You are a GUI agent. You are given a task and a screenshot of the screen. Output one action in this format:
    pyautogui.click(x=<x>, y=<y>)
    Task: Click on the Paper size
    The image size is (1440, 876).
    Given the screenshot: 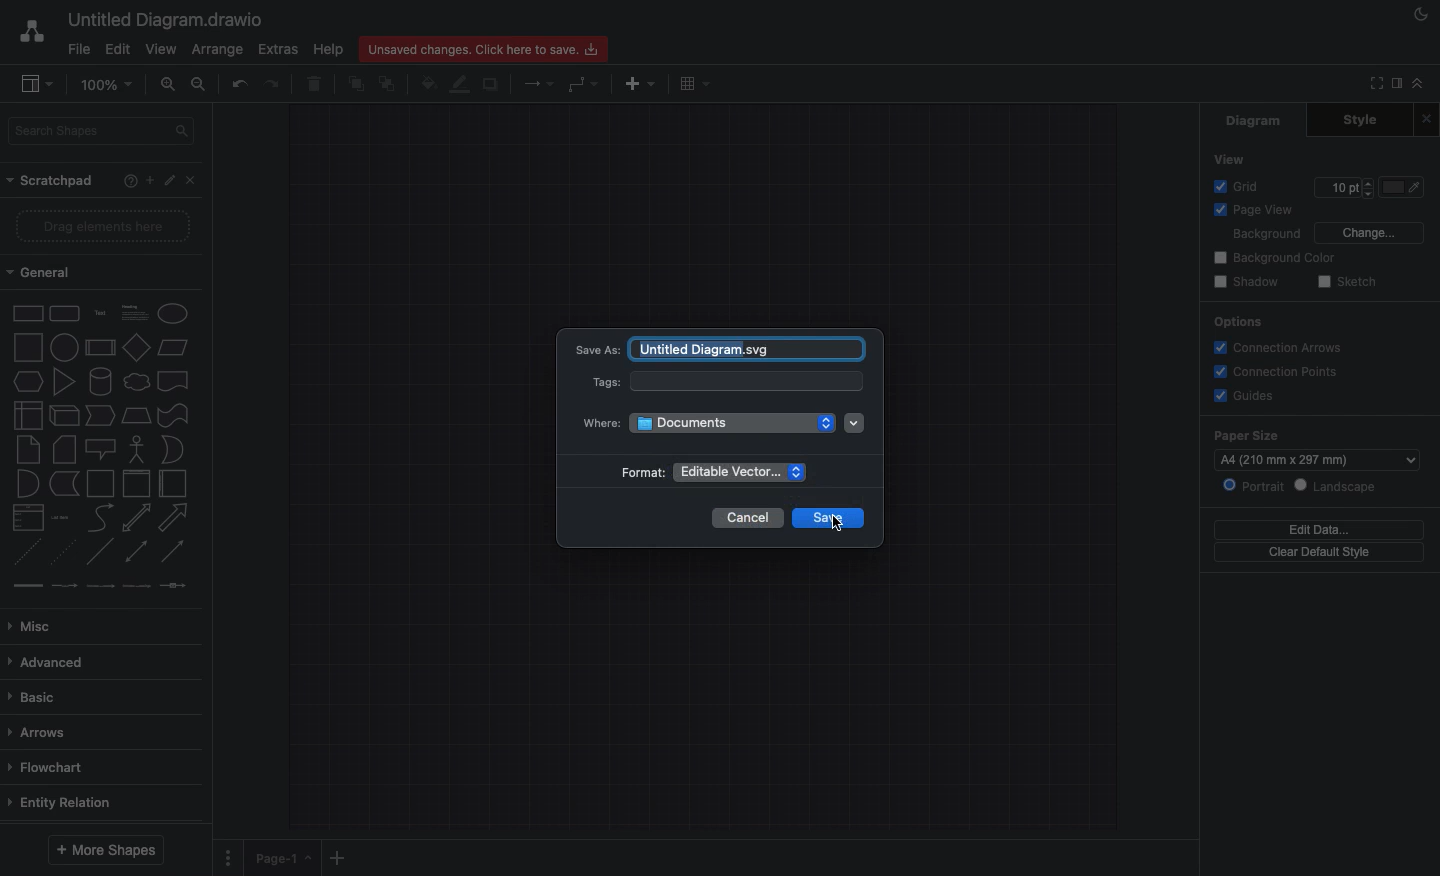 What is the action you would take?
    pyautogui.click(x=1312, y=434)
    